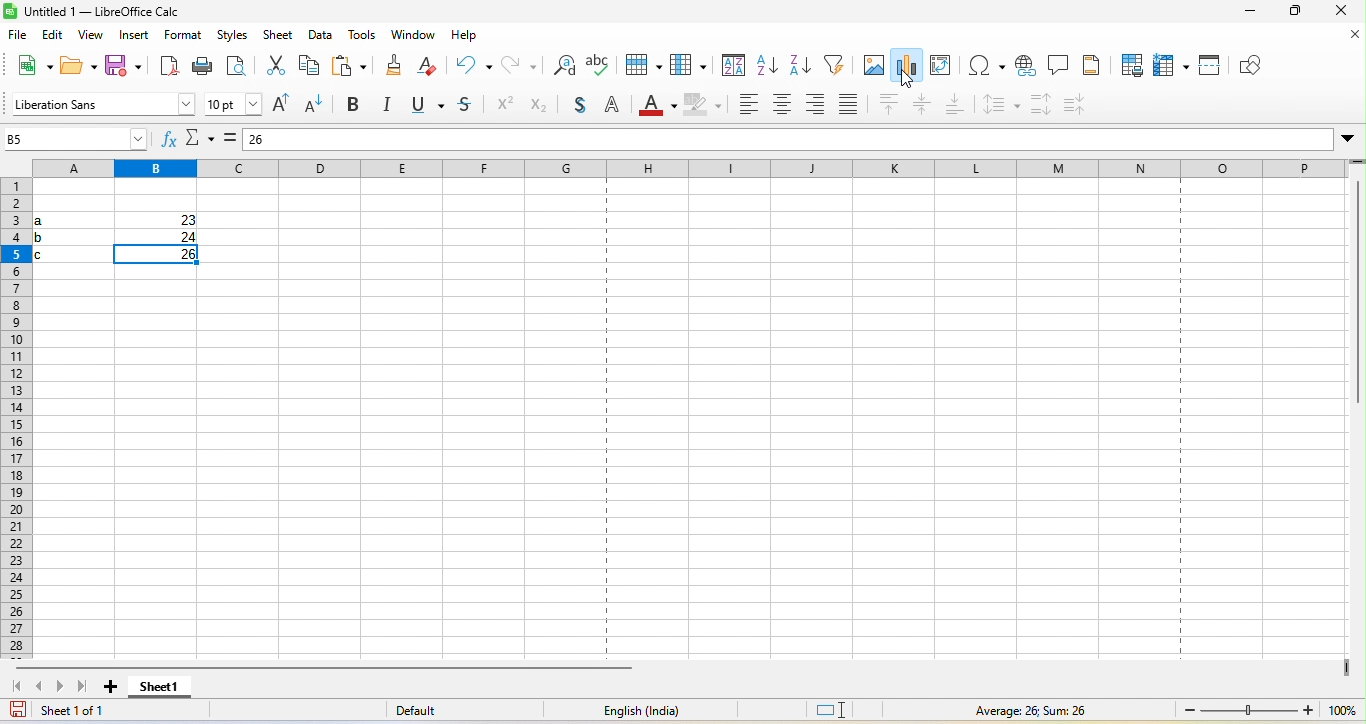 This screenshot has width=1366, height=724. What do you see at coordinates (746, 102) in the screenshot?
I see `align left` at bounding box center [746, 102].